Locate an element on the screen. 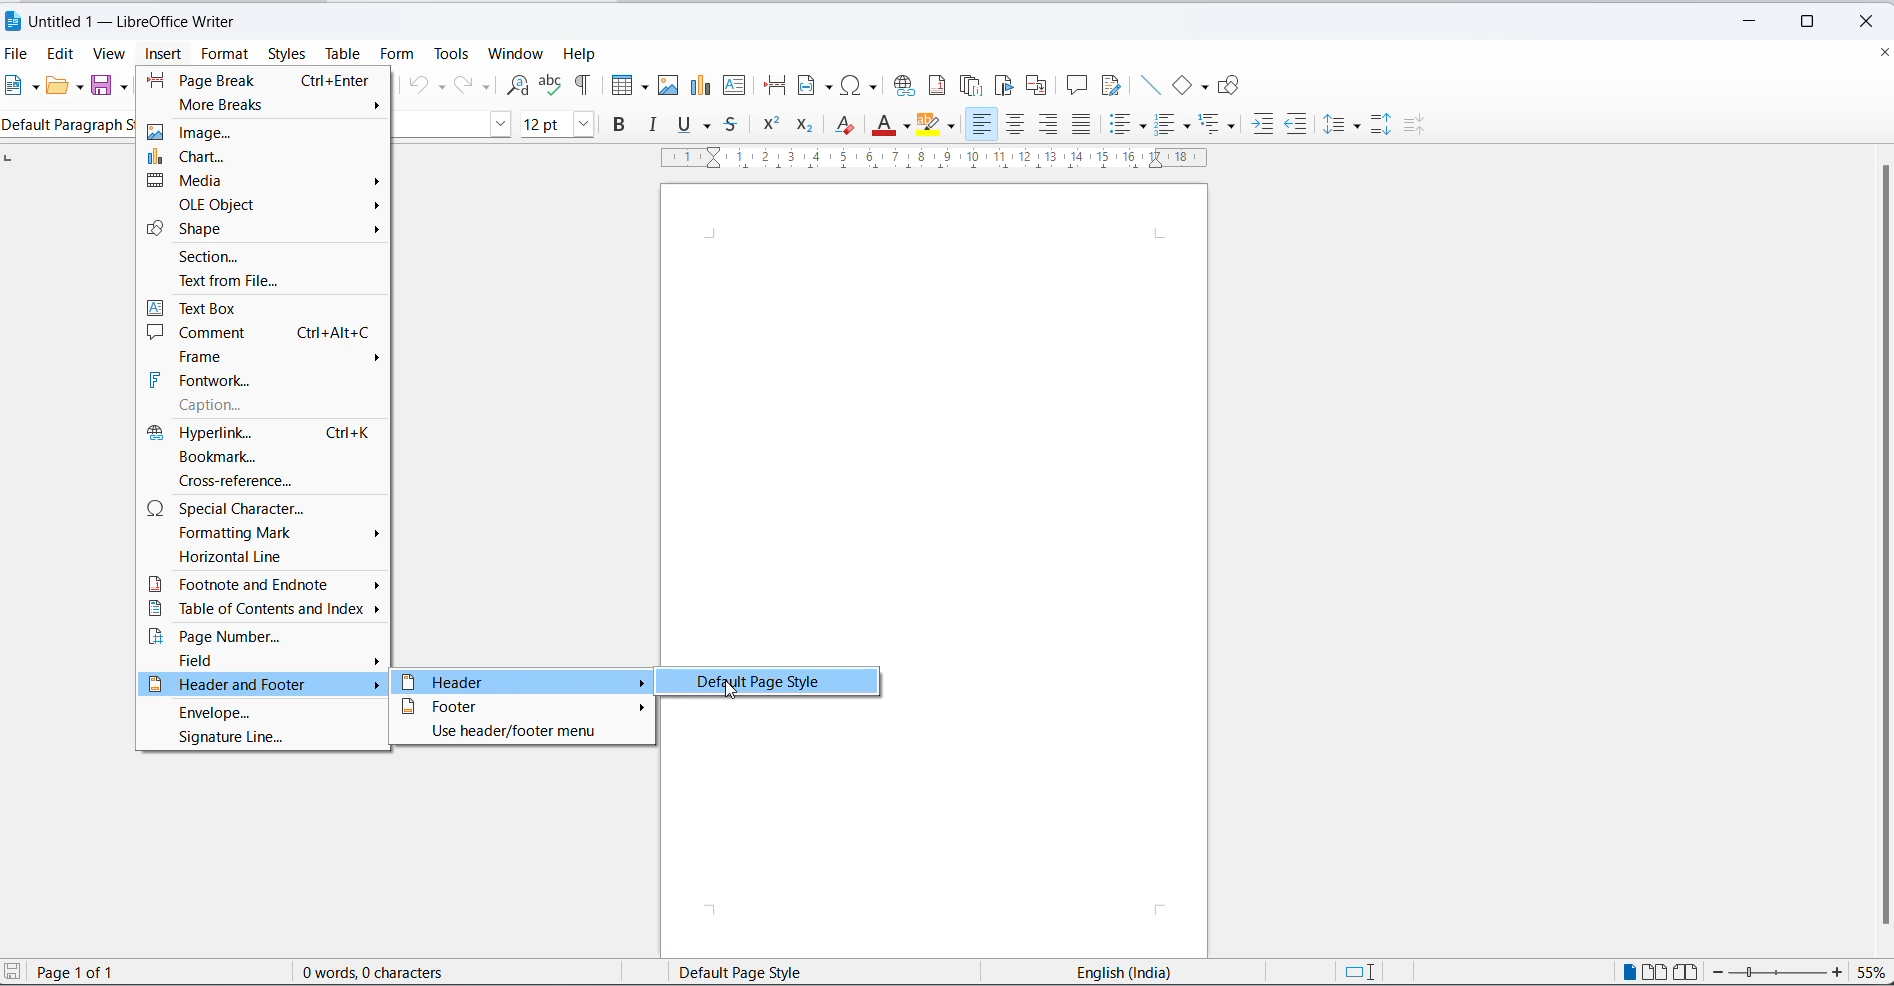  OLE Object is located at coordinates (268, 206).